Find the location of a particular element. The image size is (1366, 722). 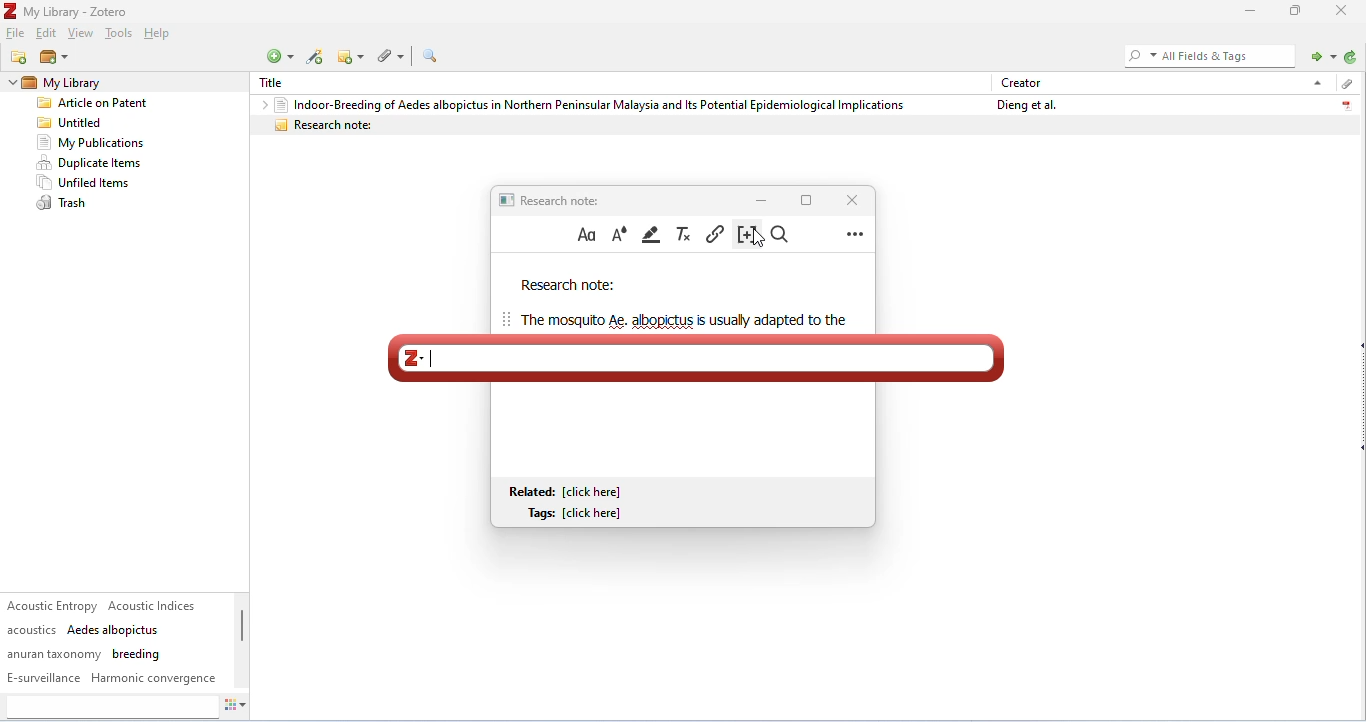

new item is located at coordinates (279, 56).